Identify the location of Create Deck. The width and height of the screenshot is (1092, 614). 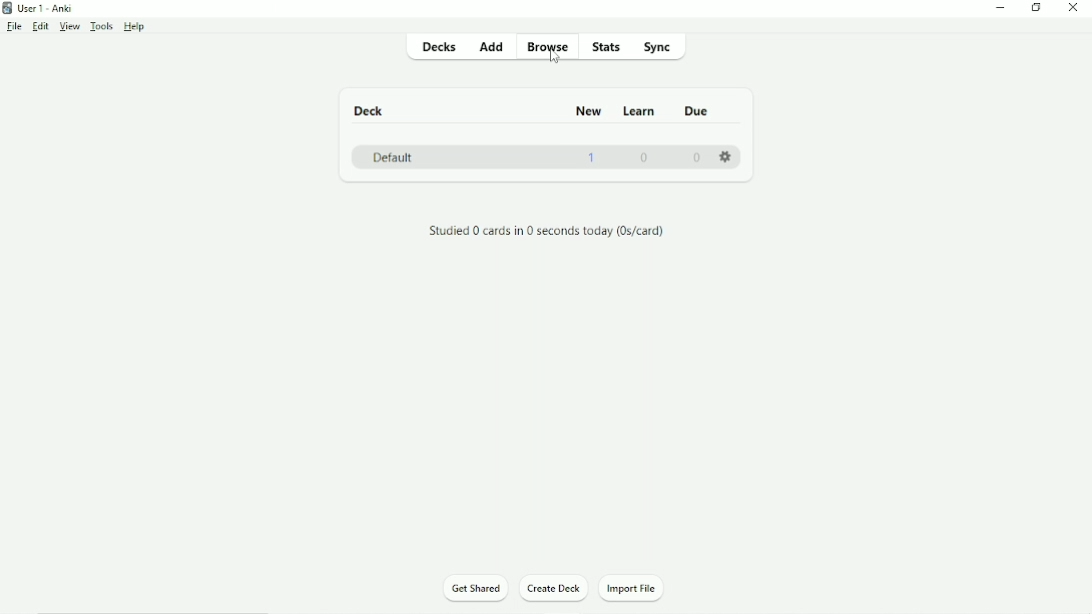
(554, 589).